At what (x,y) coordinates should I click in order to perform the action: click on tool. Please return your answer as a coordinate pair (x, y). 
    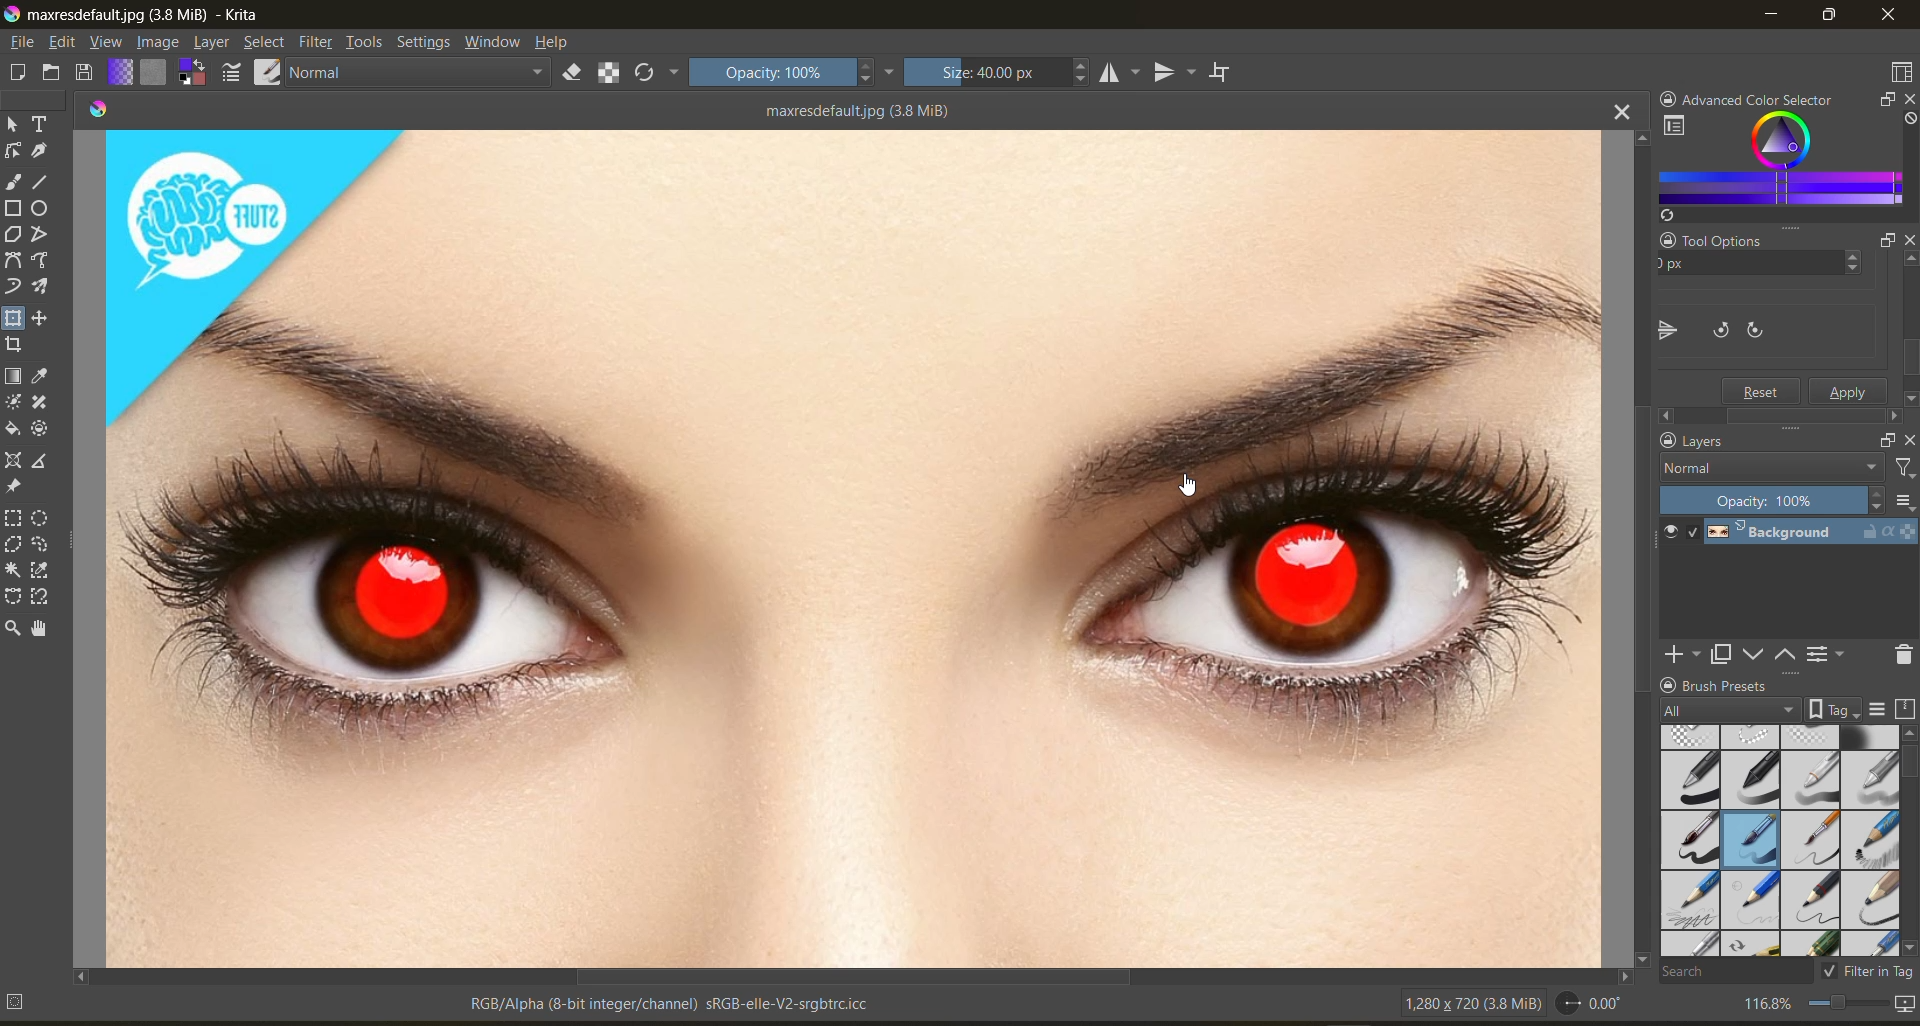
    Looking at the image, I should click on (40, 318).